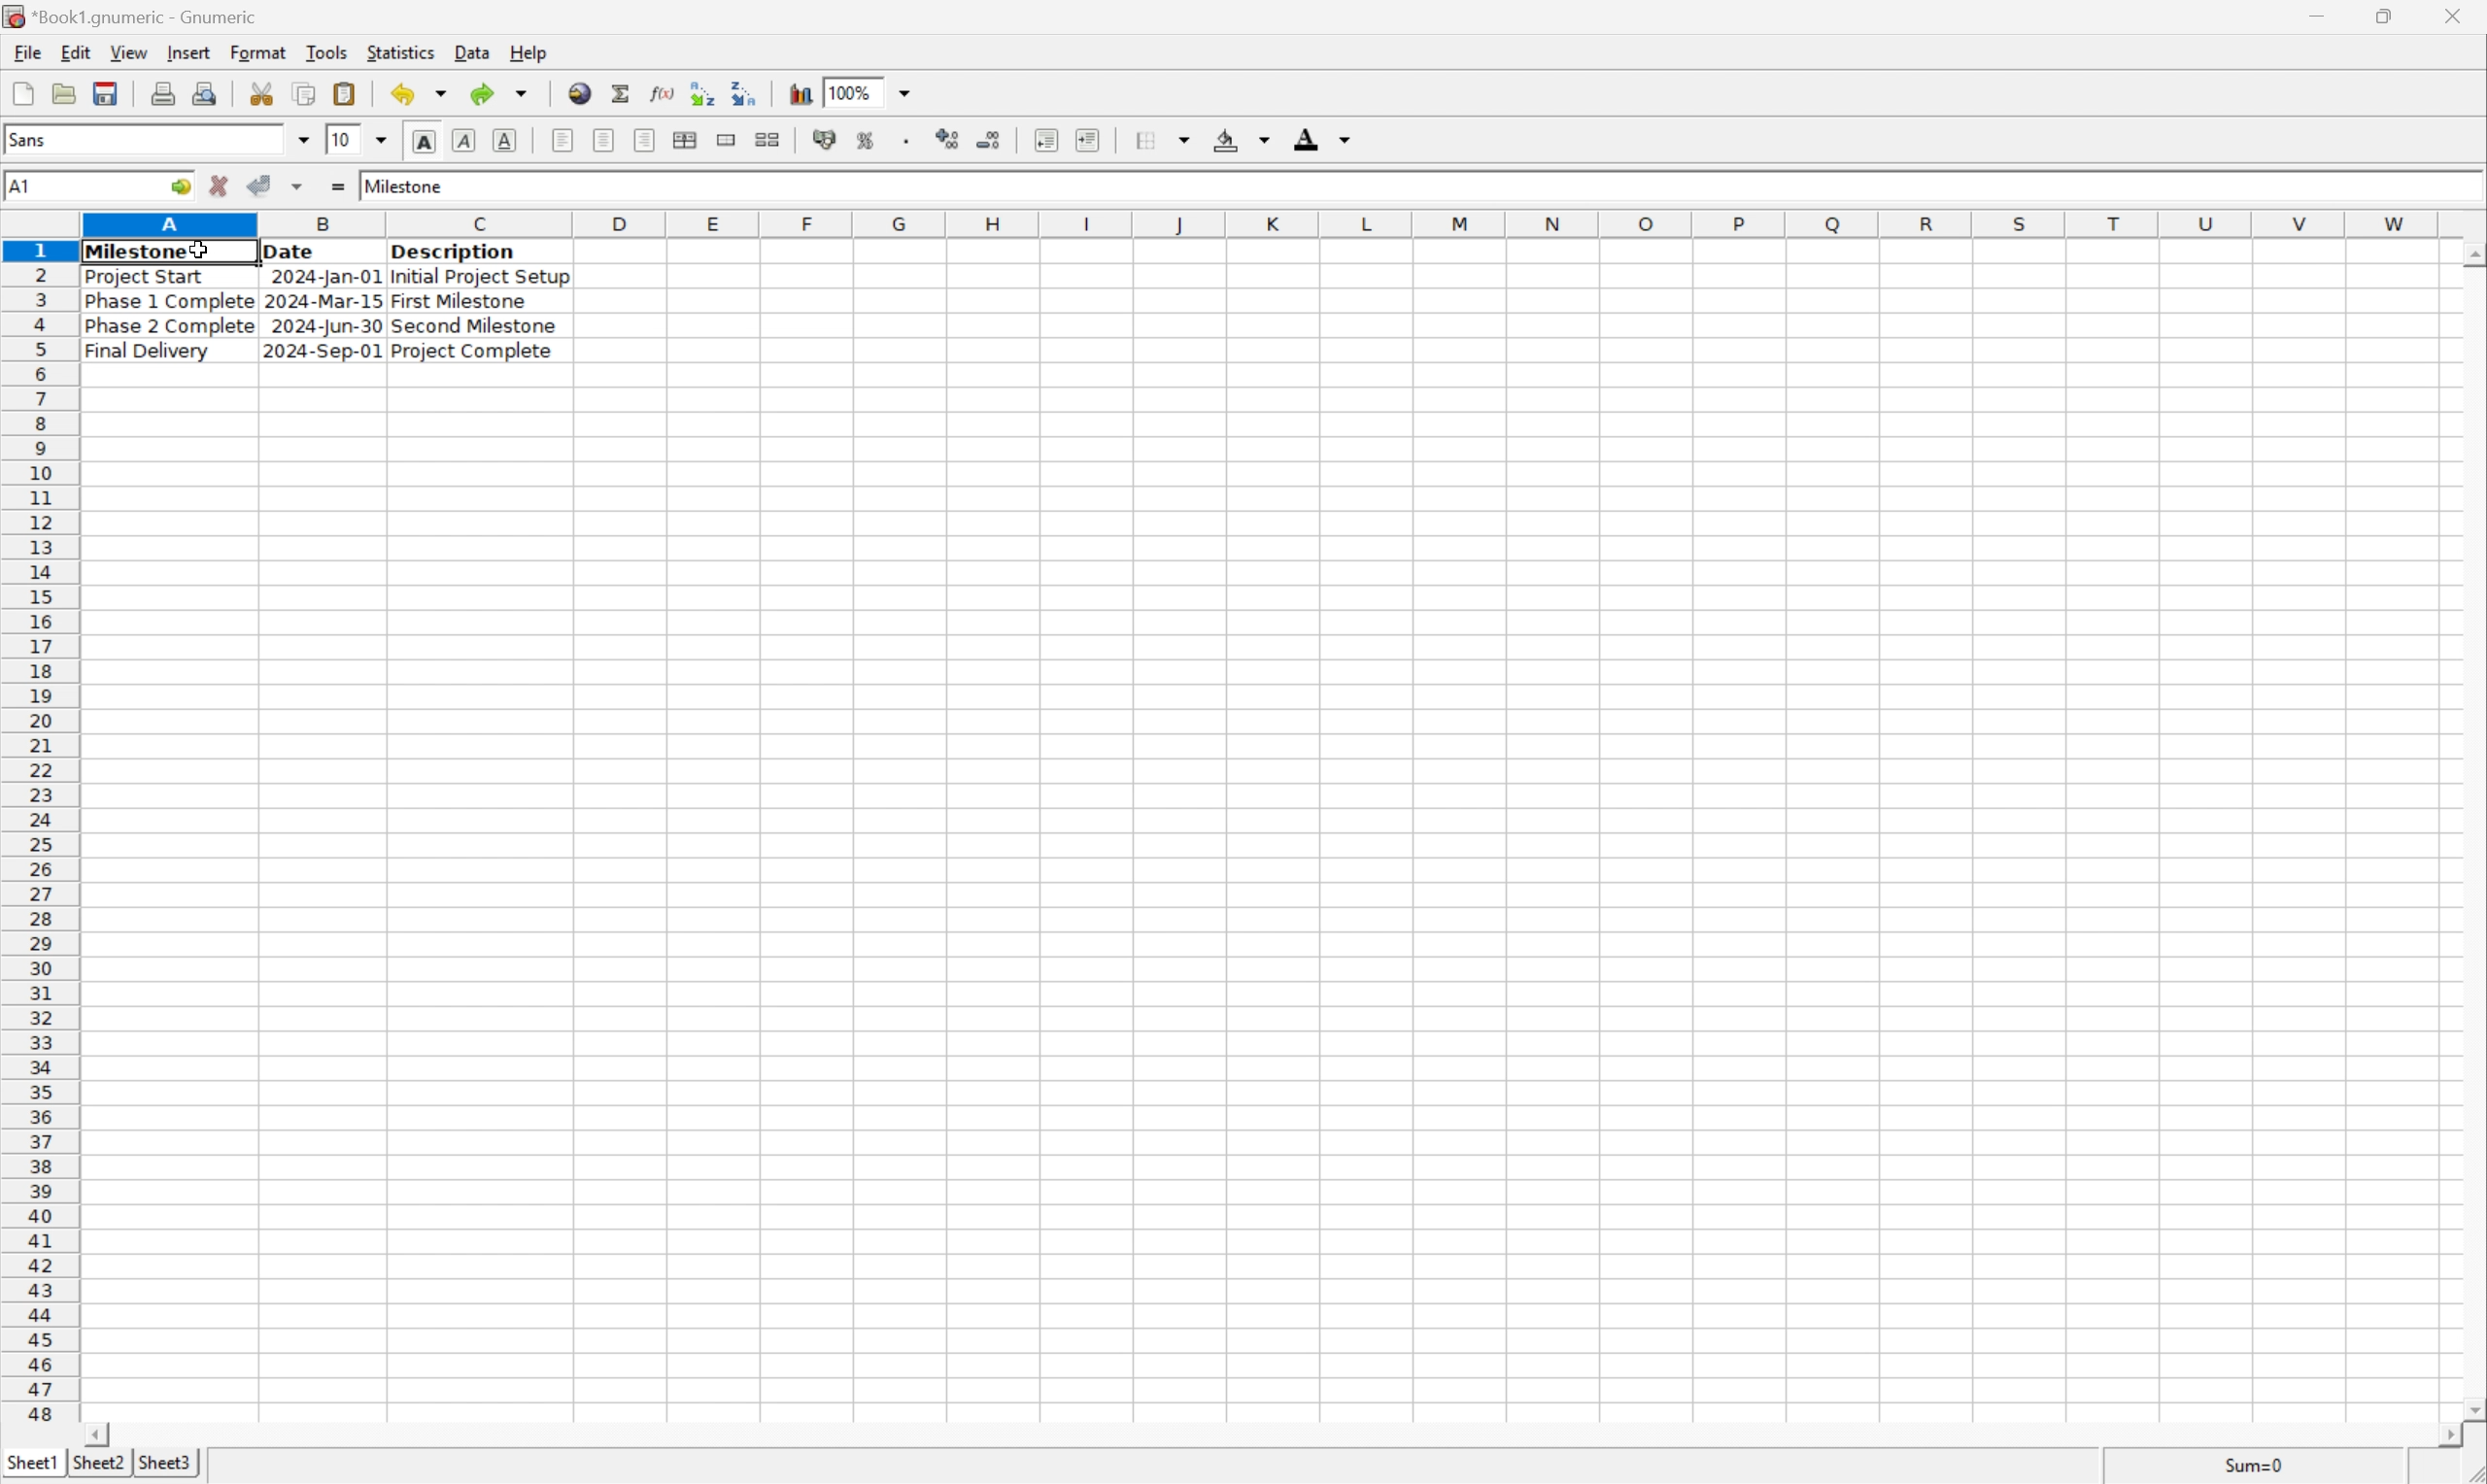 This screenshot has width=2487, height=1484. I want to click on sum in current cell, so click(623, 93).